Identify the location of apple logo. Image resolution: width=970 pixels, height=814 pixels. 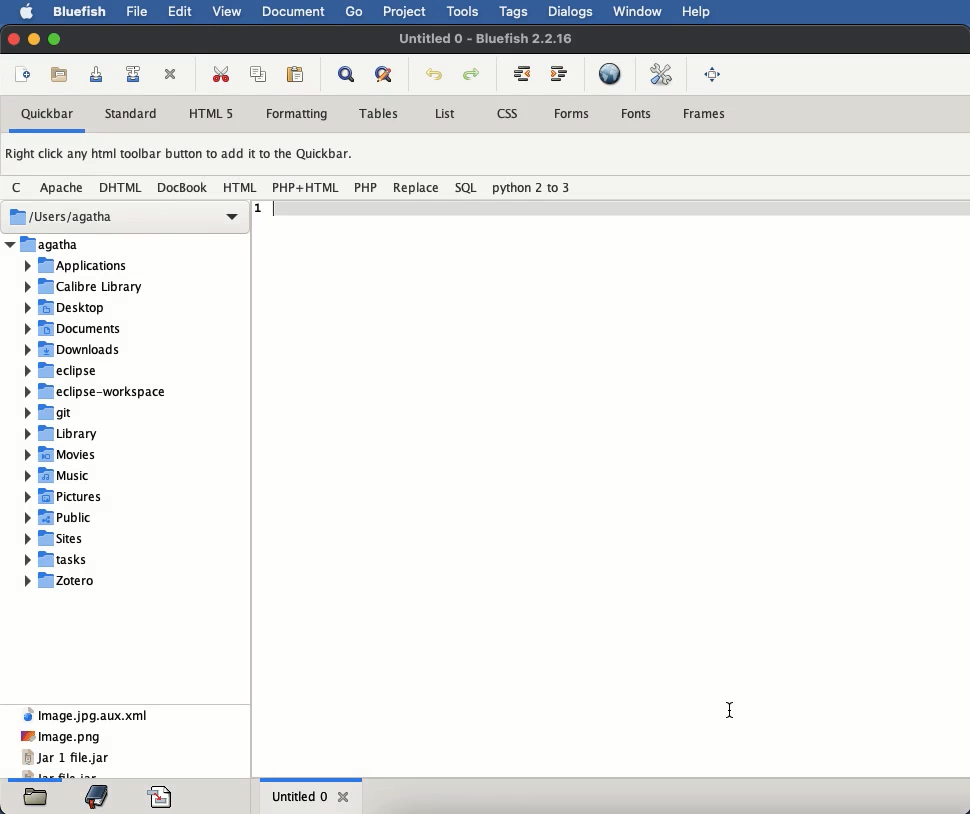
(27, 12).